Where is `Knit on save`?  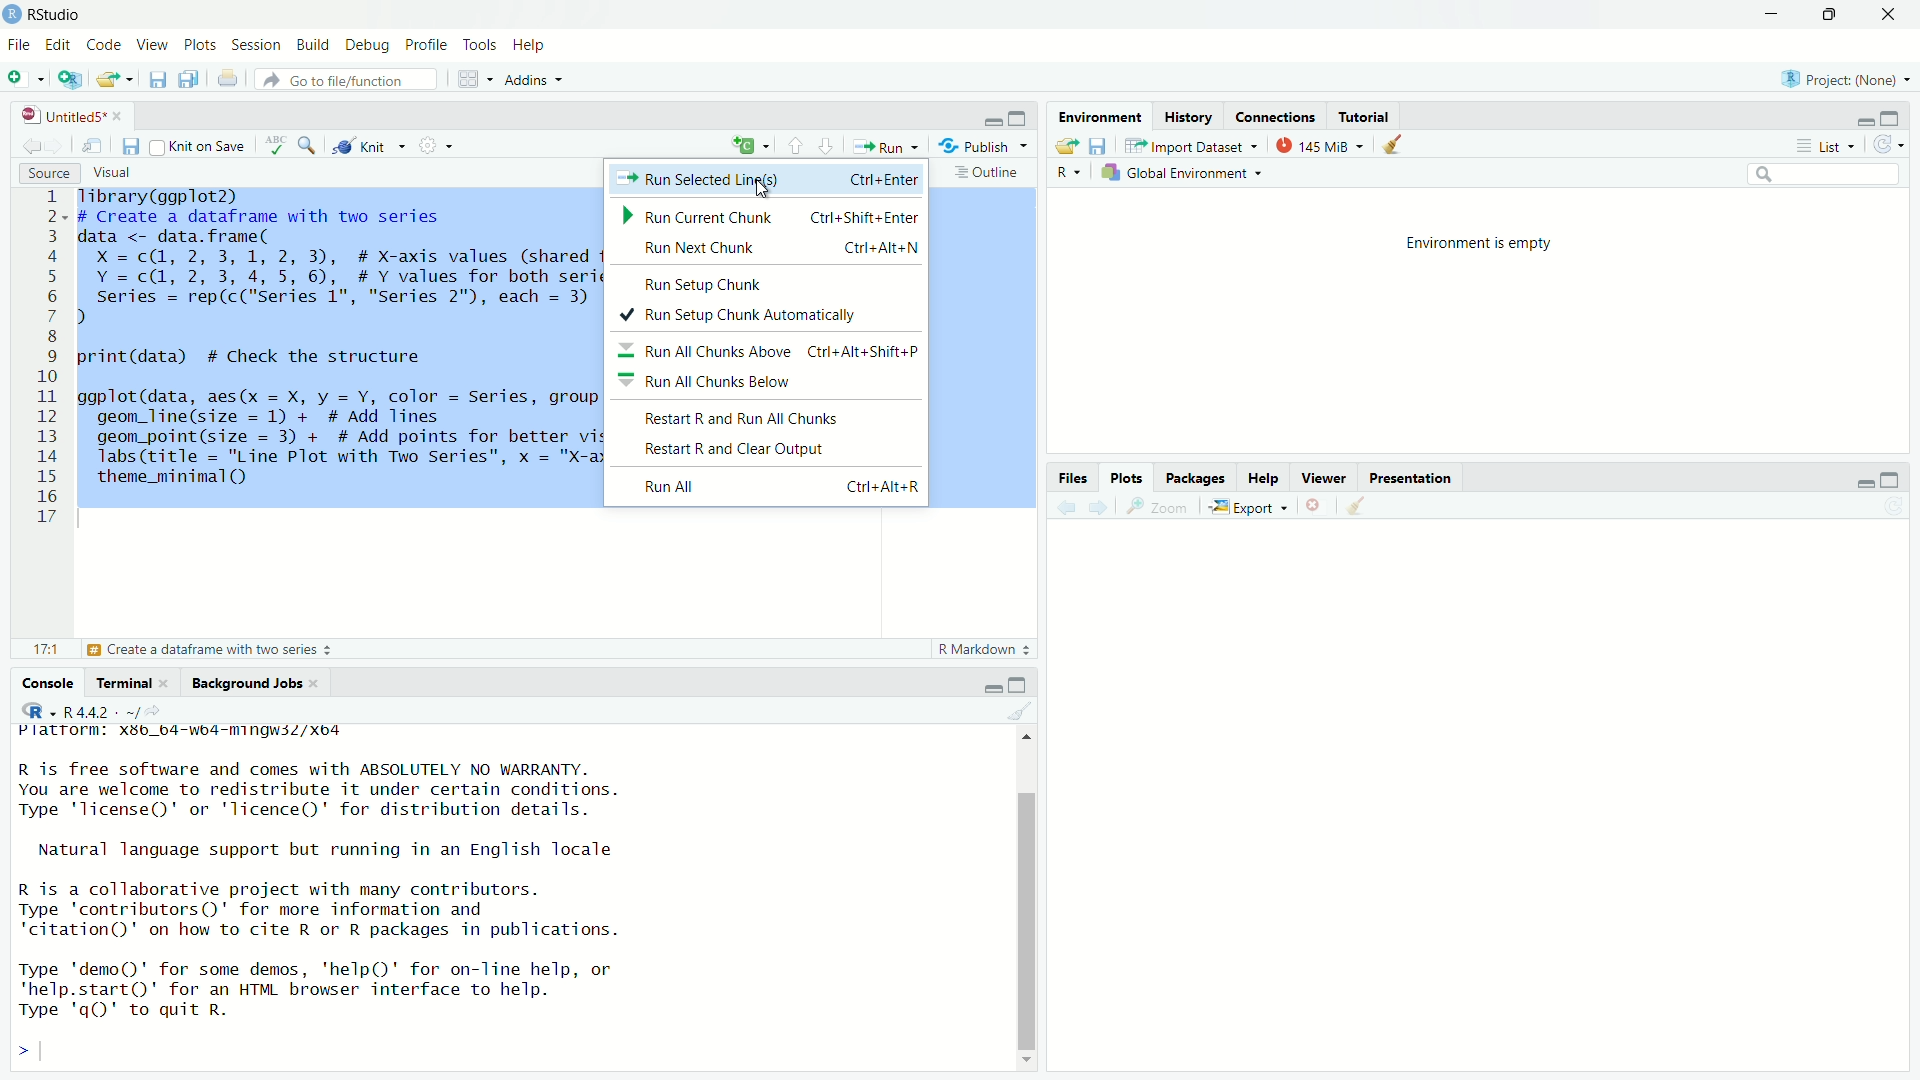 Knit on save is located at coordinates (200, 148).